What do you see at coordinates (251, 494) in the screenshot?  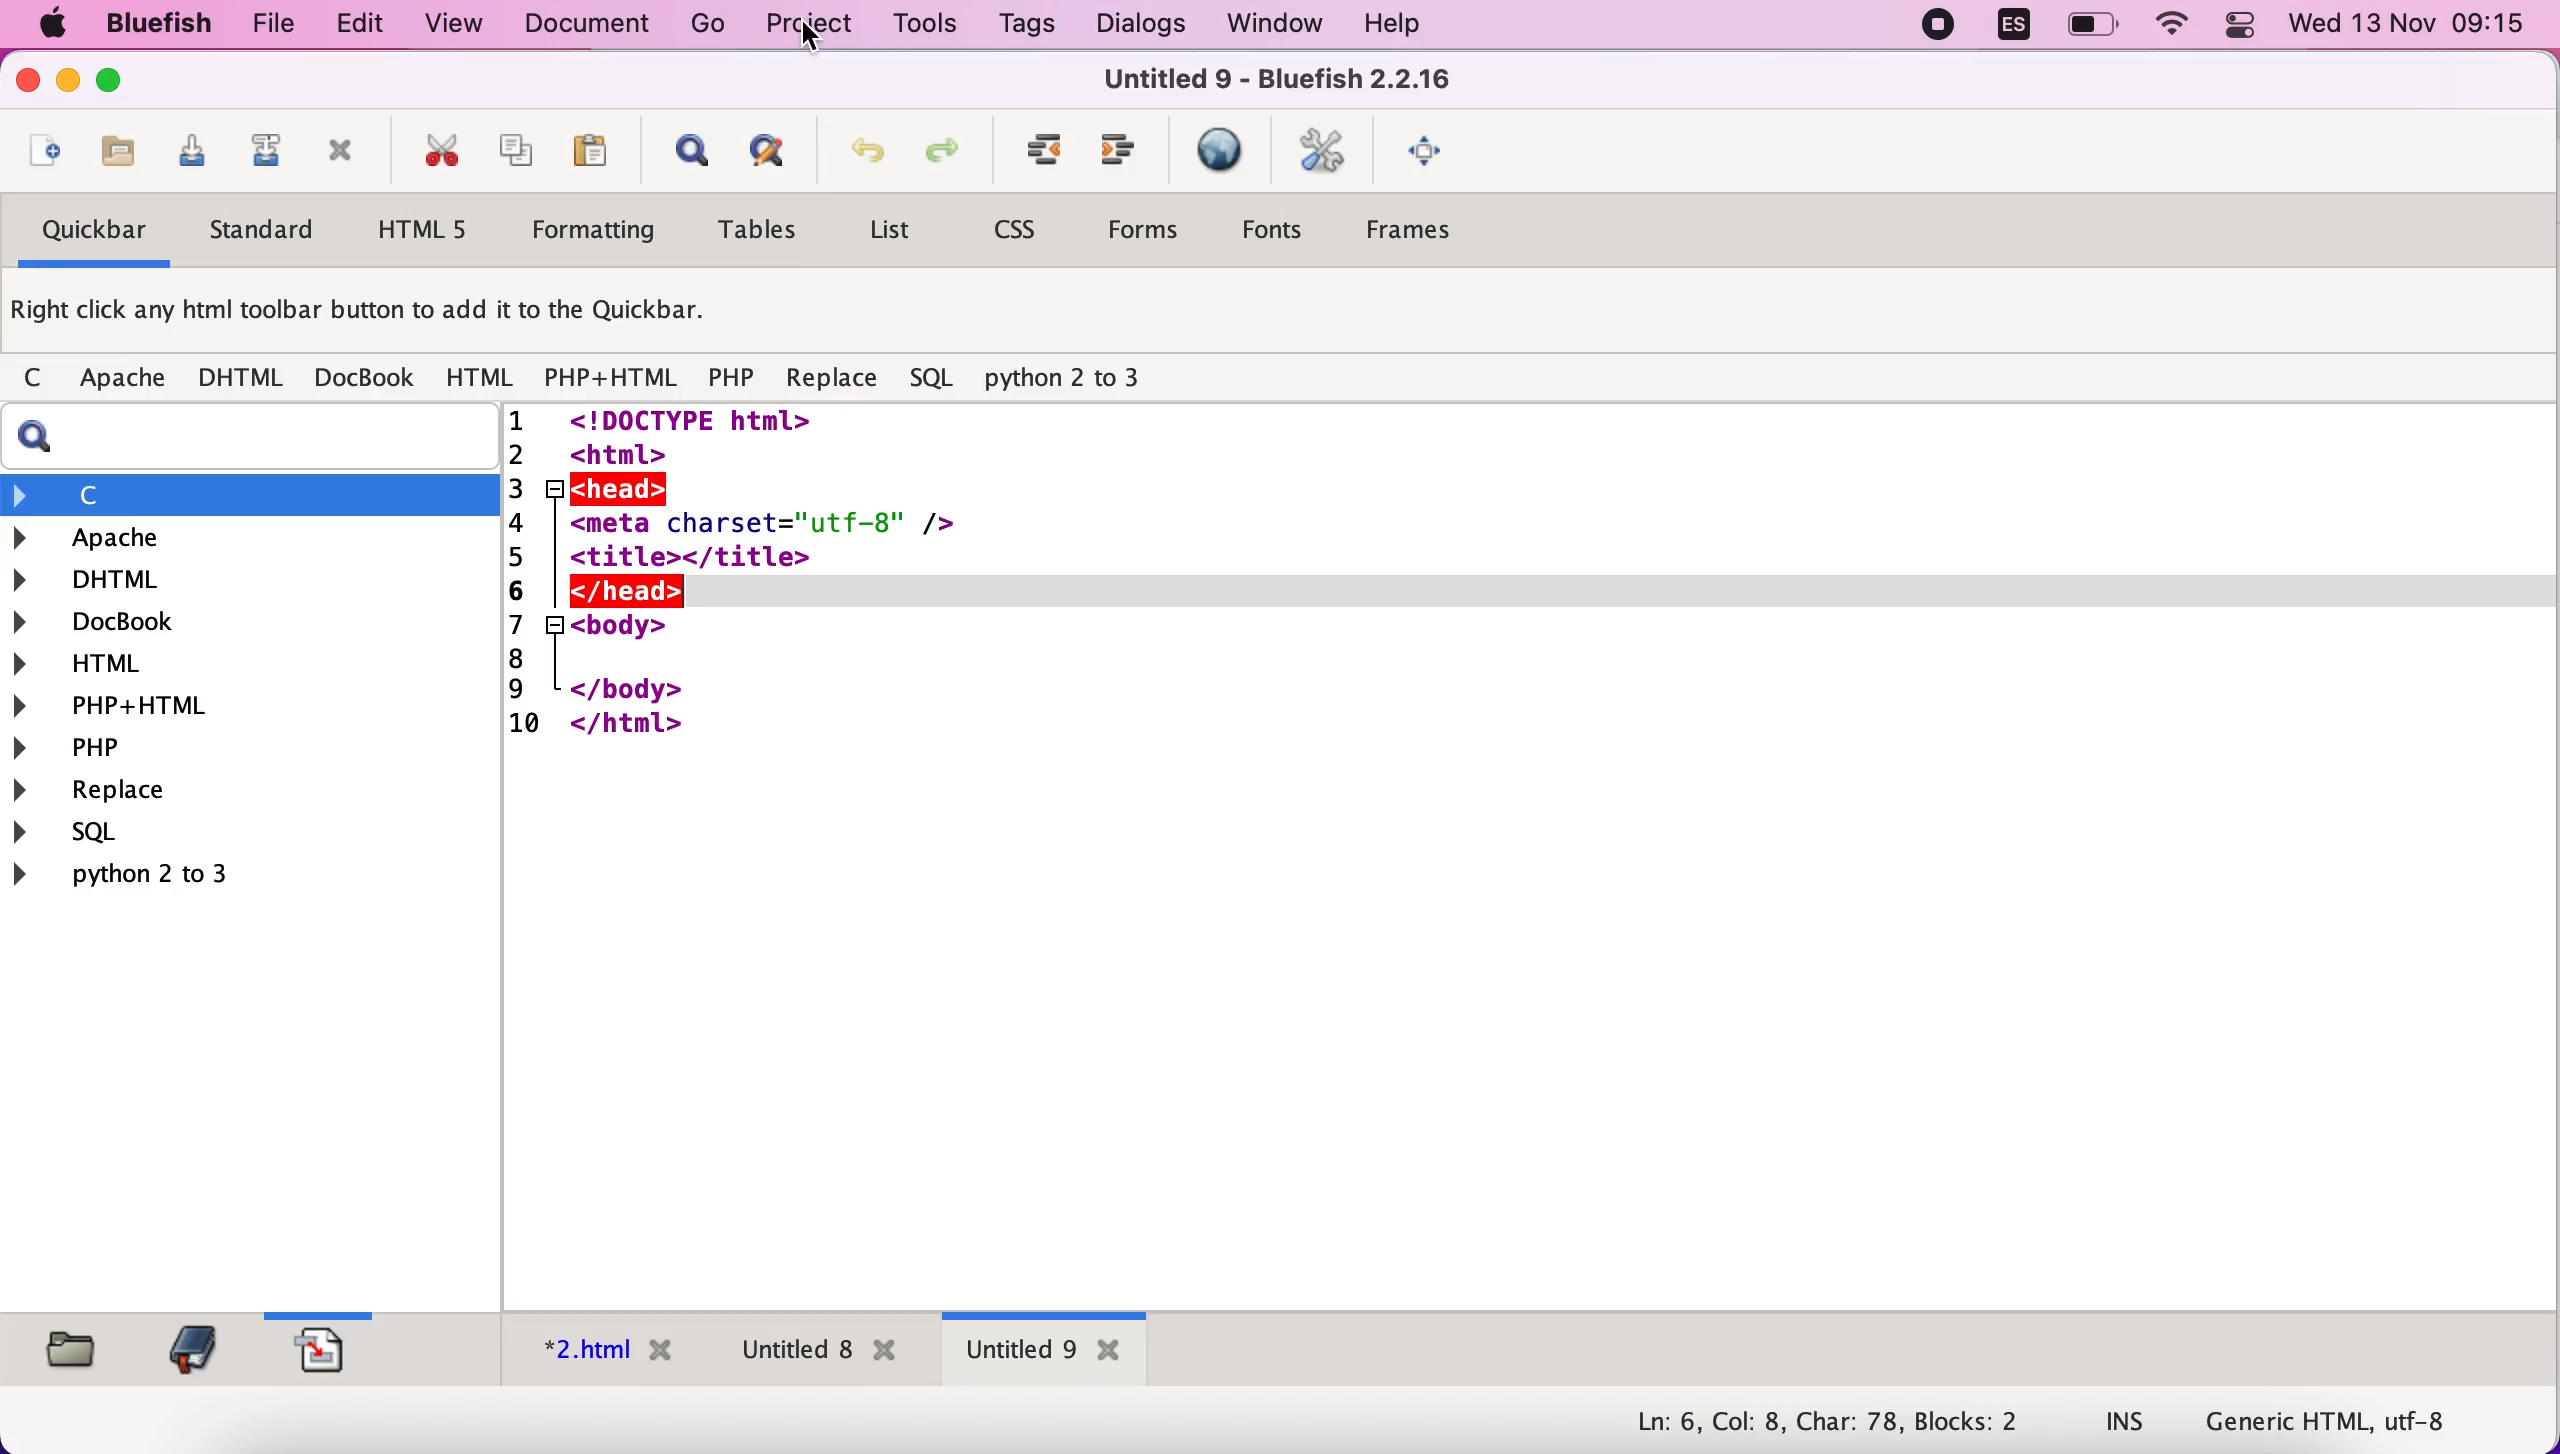 I see `c` at bounding box center [251, 494].